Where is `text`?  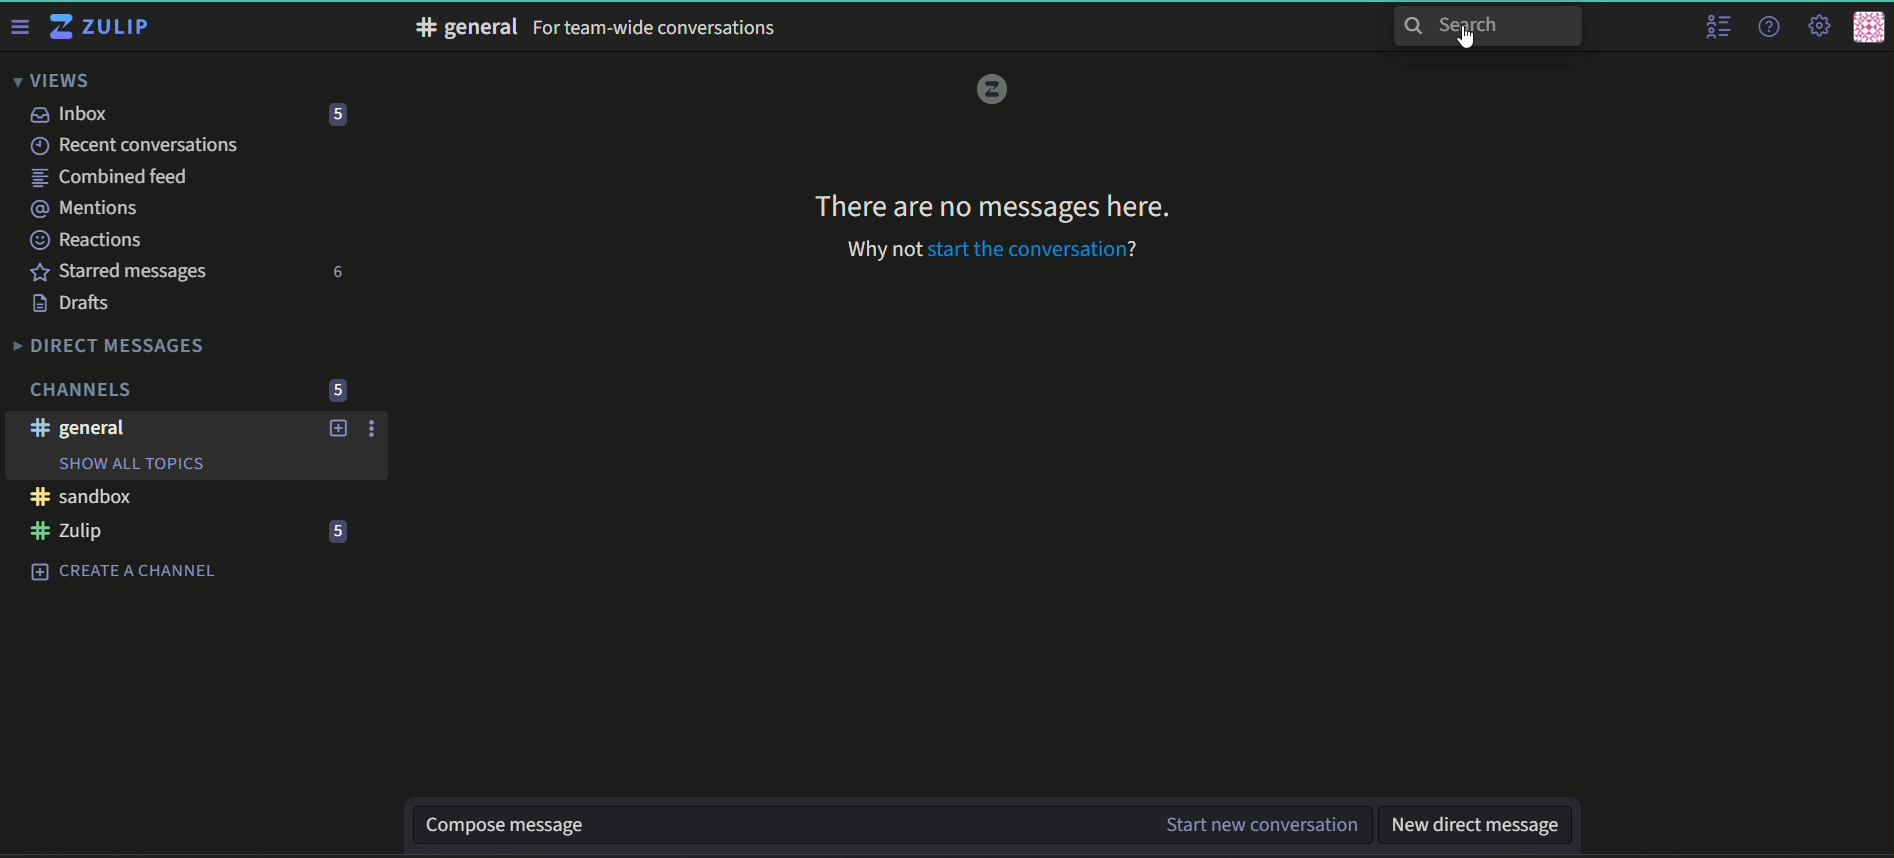
text is located at coordinates (992, 251).